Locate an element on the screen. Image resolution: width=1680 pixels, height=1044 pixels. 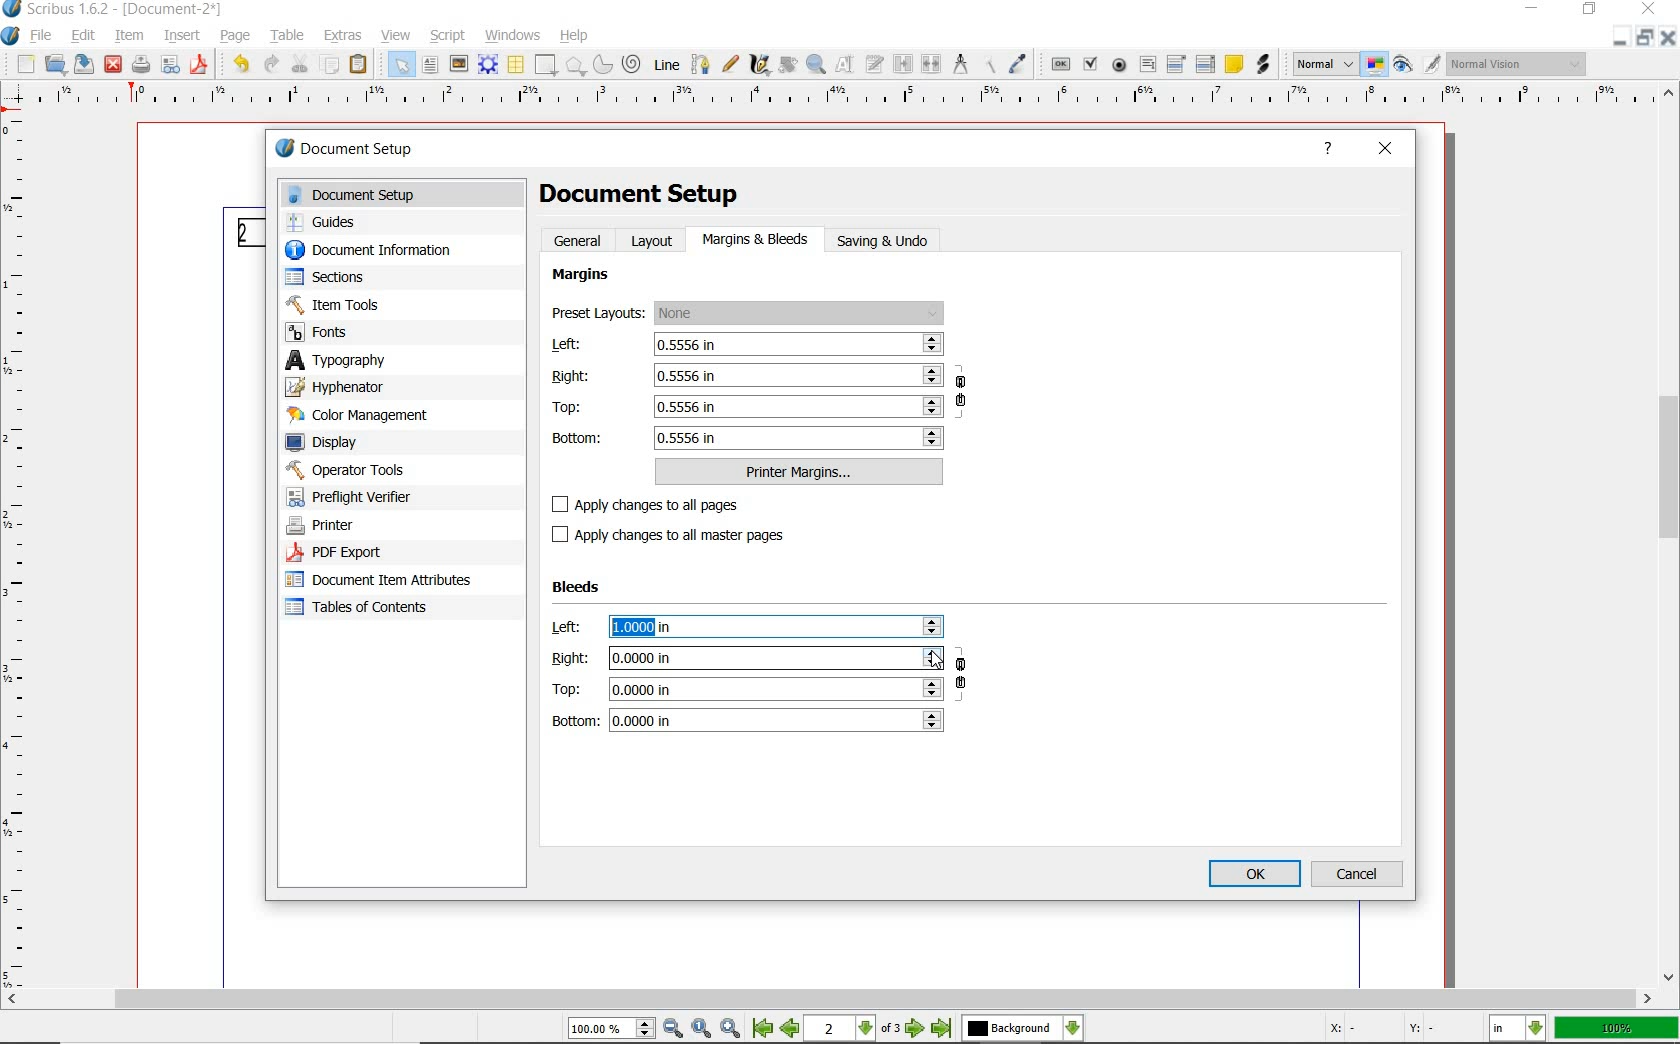
close is located at coordinates (1648, 10).